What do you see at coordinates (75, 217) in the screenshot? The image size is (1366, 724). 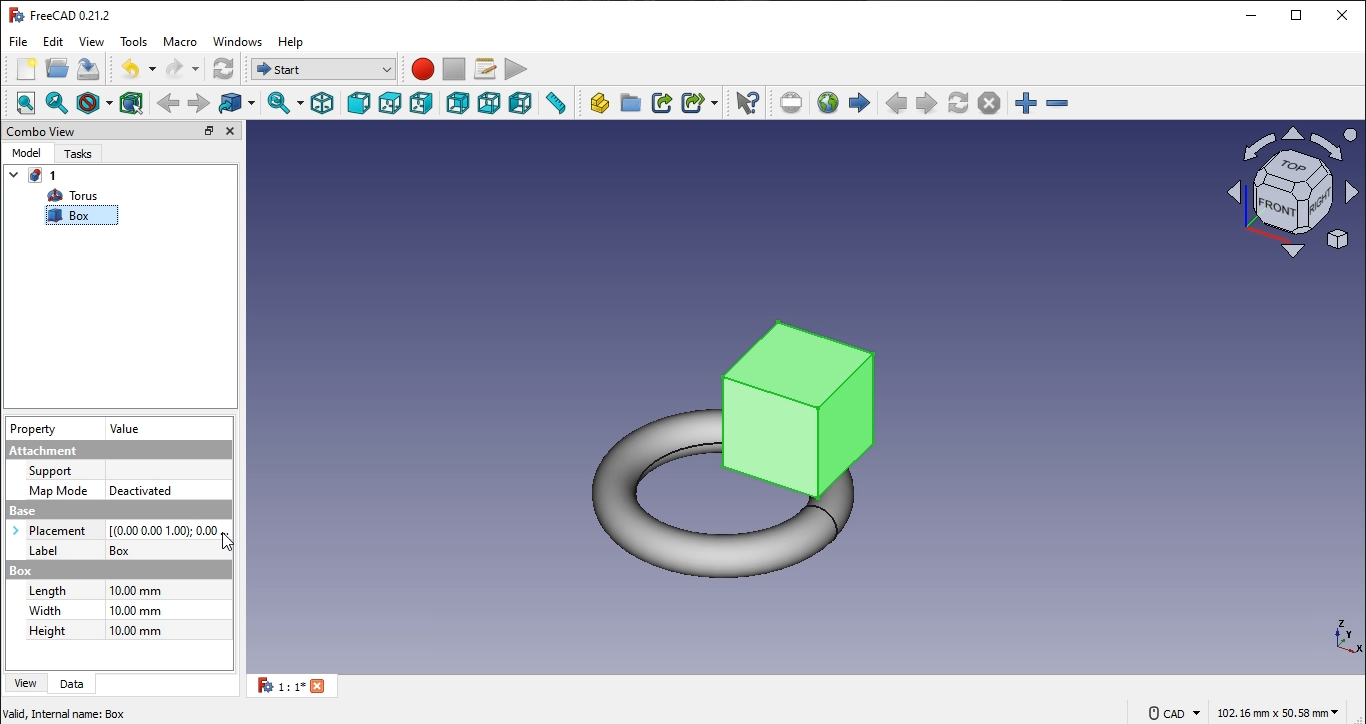 I see `box` at bounding box center [75, 217].